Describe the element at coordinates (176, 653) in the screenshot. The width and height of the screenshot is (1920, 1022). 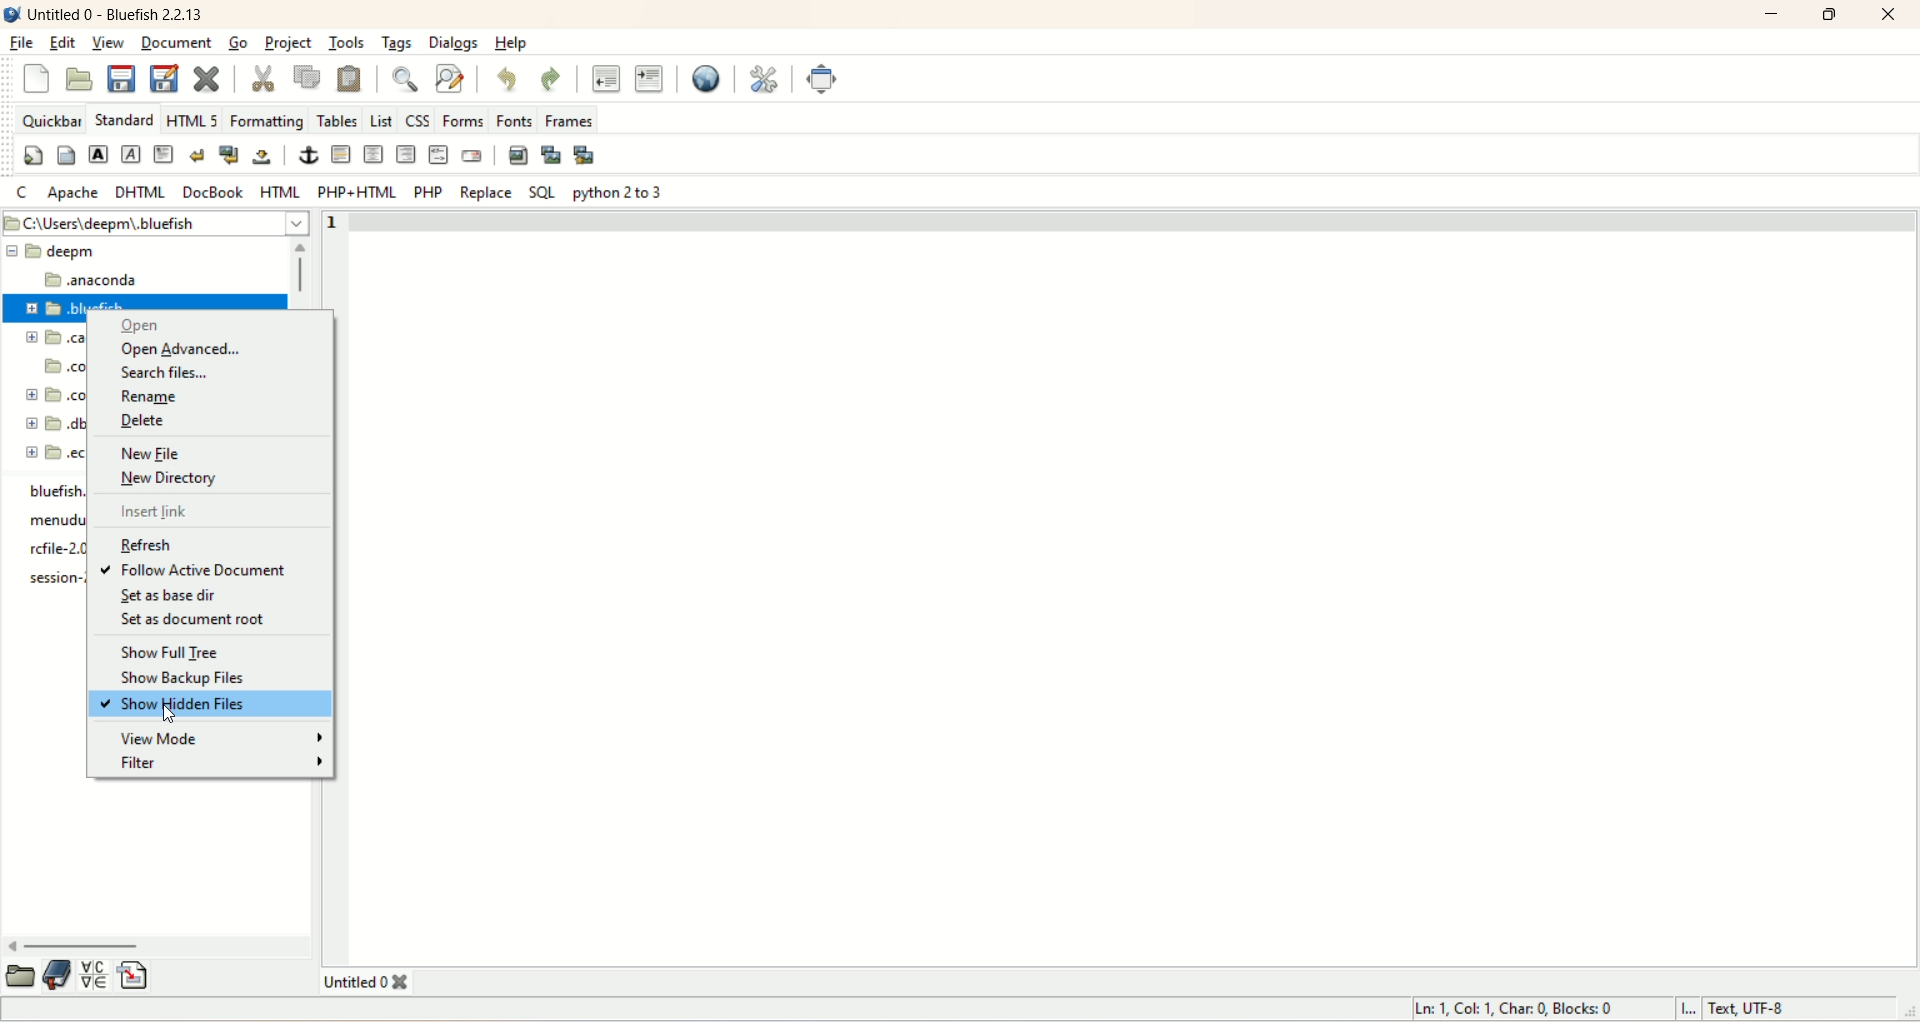
I see `show full tree` at that location.